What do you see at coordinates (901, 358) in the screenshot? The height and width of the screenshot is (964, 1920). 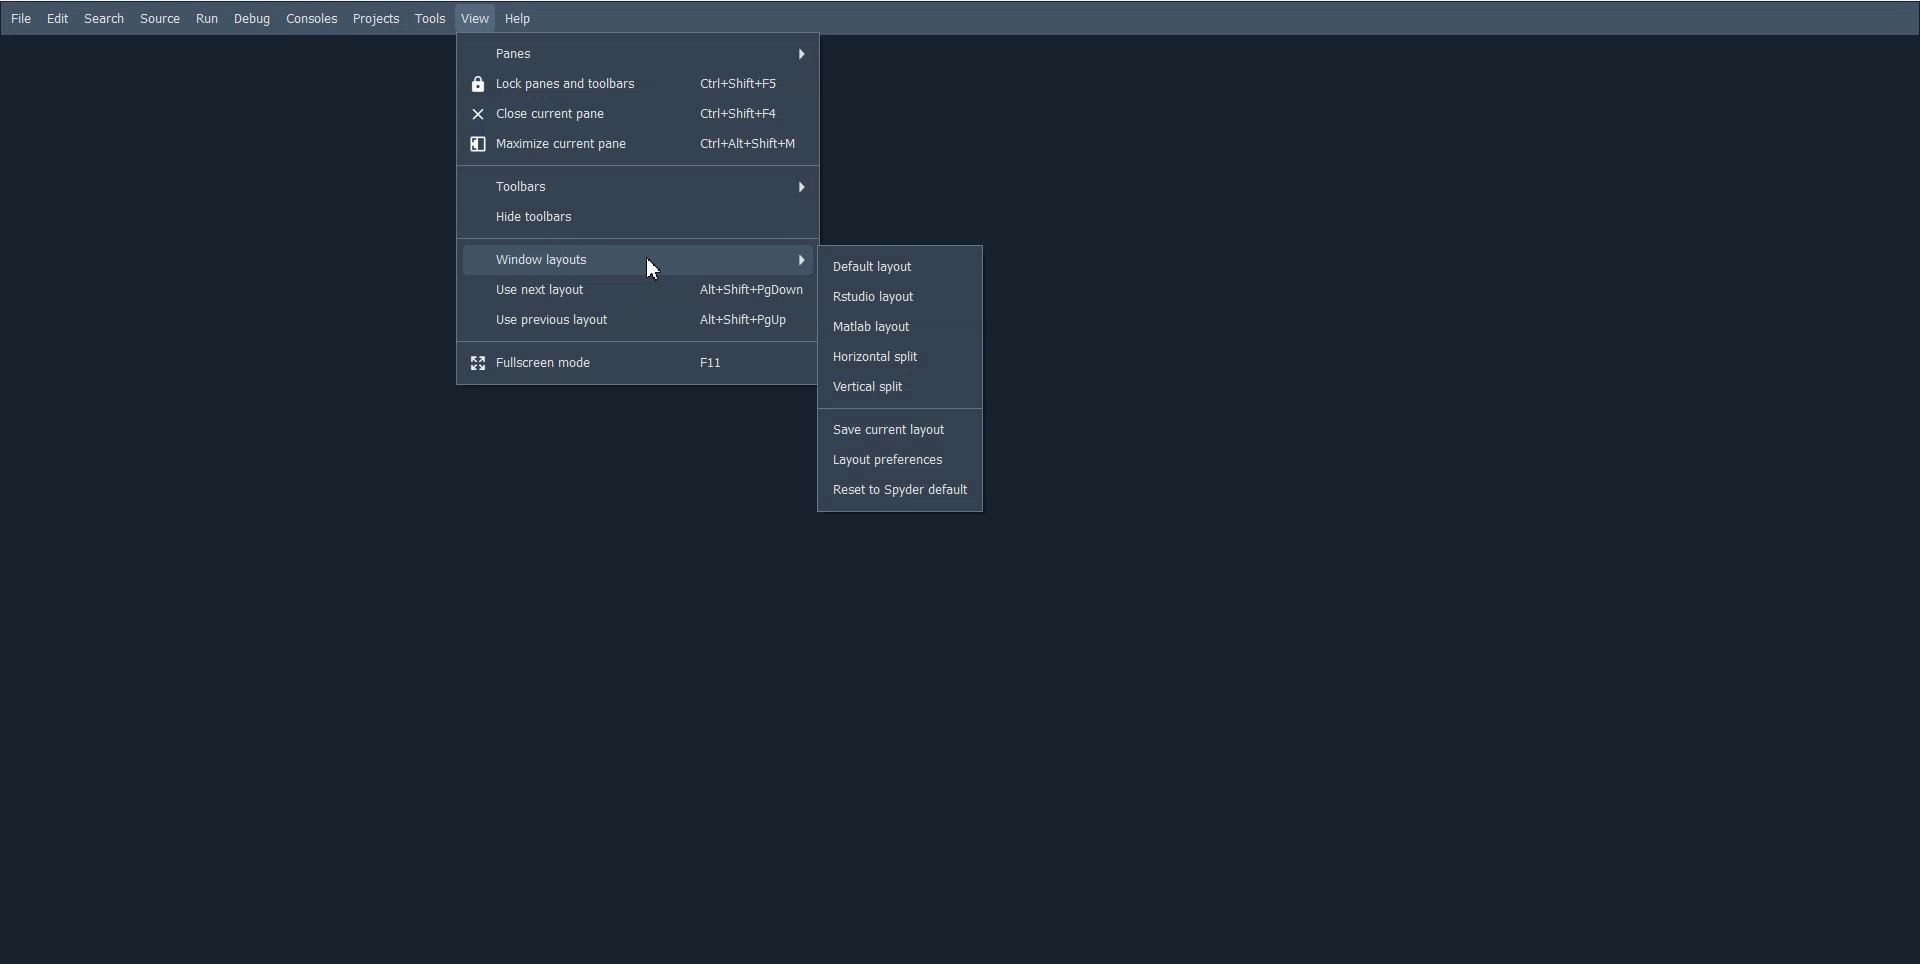 I see `Horizontal split` at bounding box center [901, 358].